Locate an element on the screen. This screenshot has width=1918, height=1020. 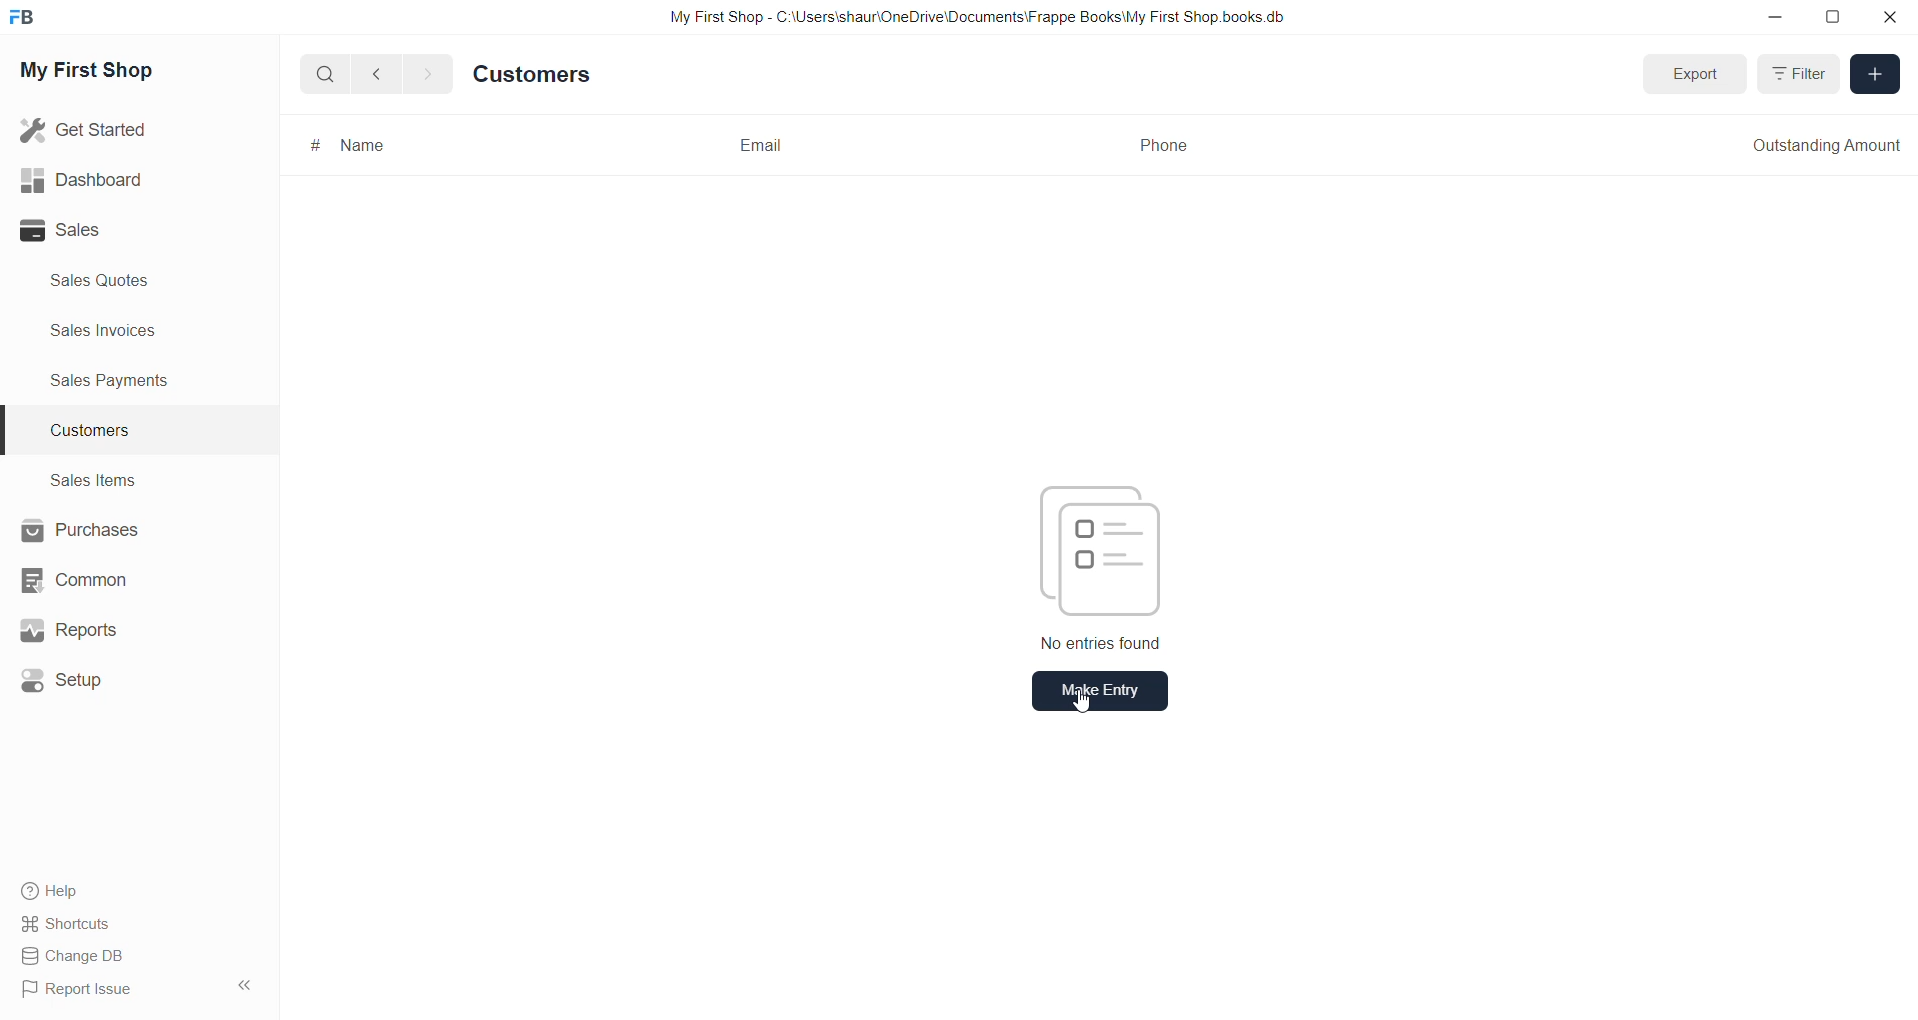
Setup is located at coordinates (67, 678).